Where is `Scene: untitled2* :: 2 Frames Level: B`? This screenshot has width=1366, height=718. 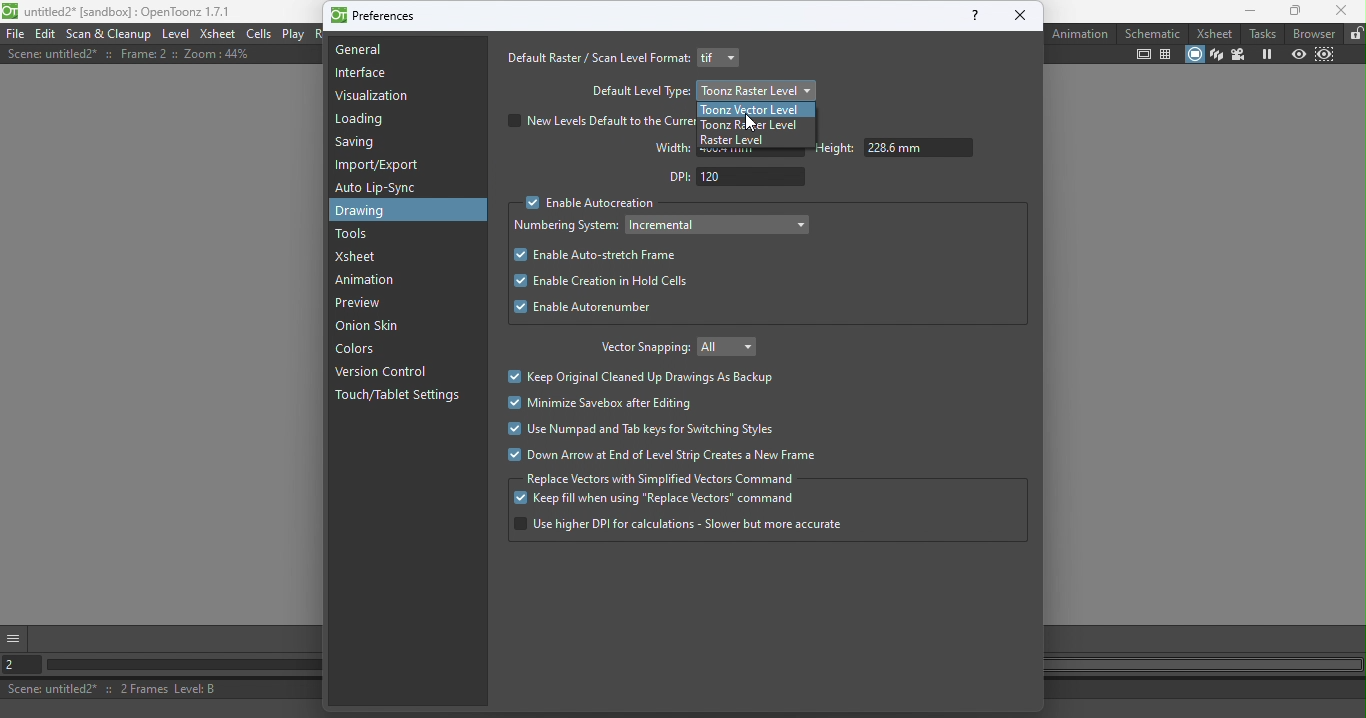
Scene: untitled2* :: 2 Frames Level: B is located at coordinates (157, 689).